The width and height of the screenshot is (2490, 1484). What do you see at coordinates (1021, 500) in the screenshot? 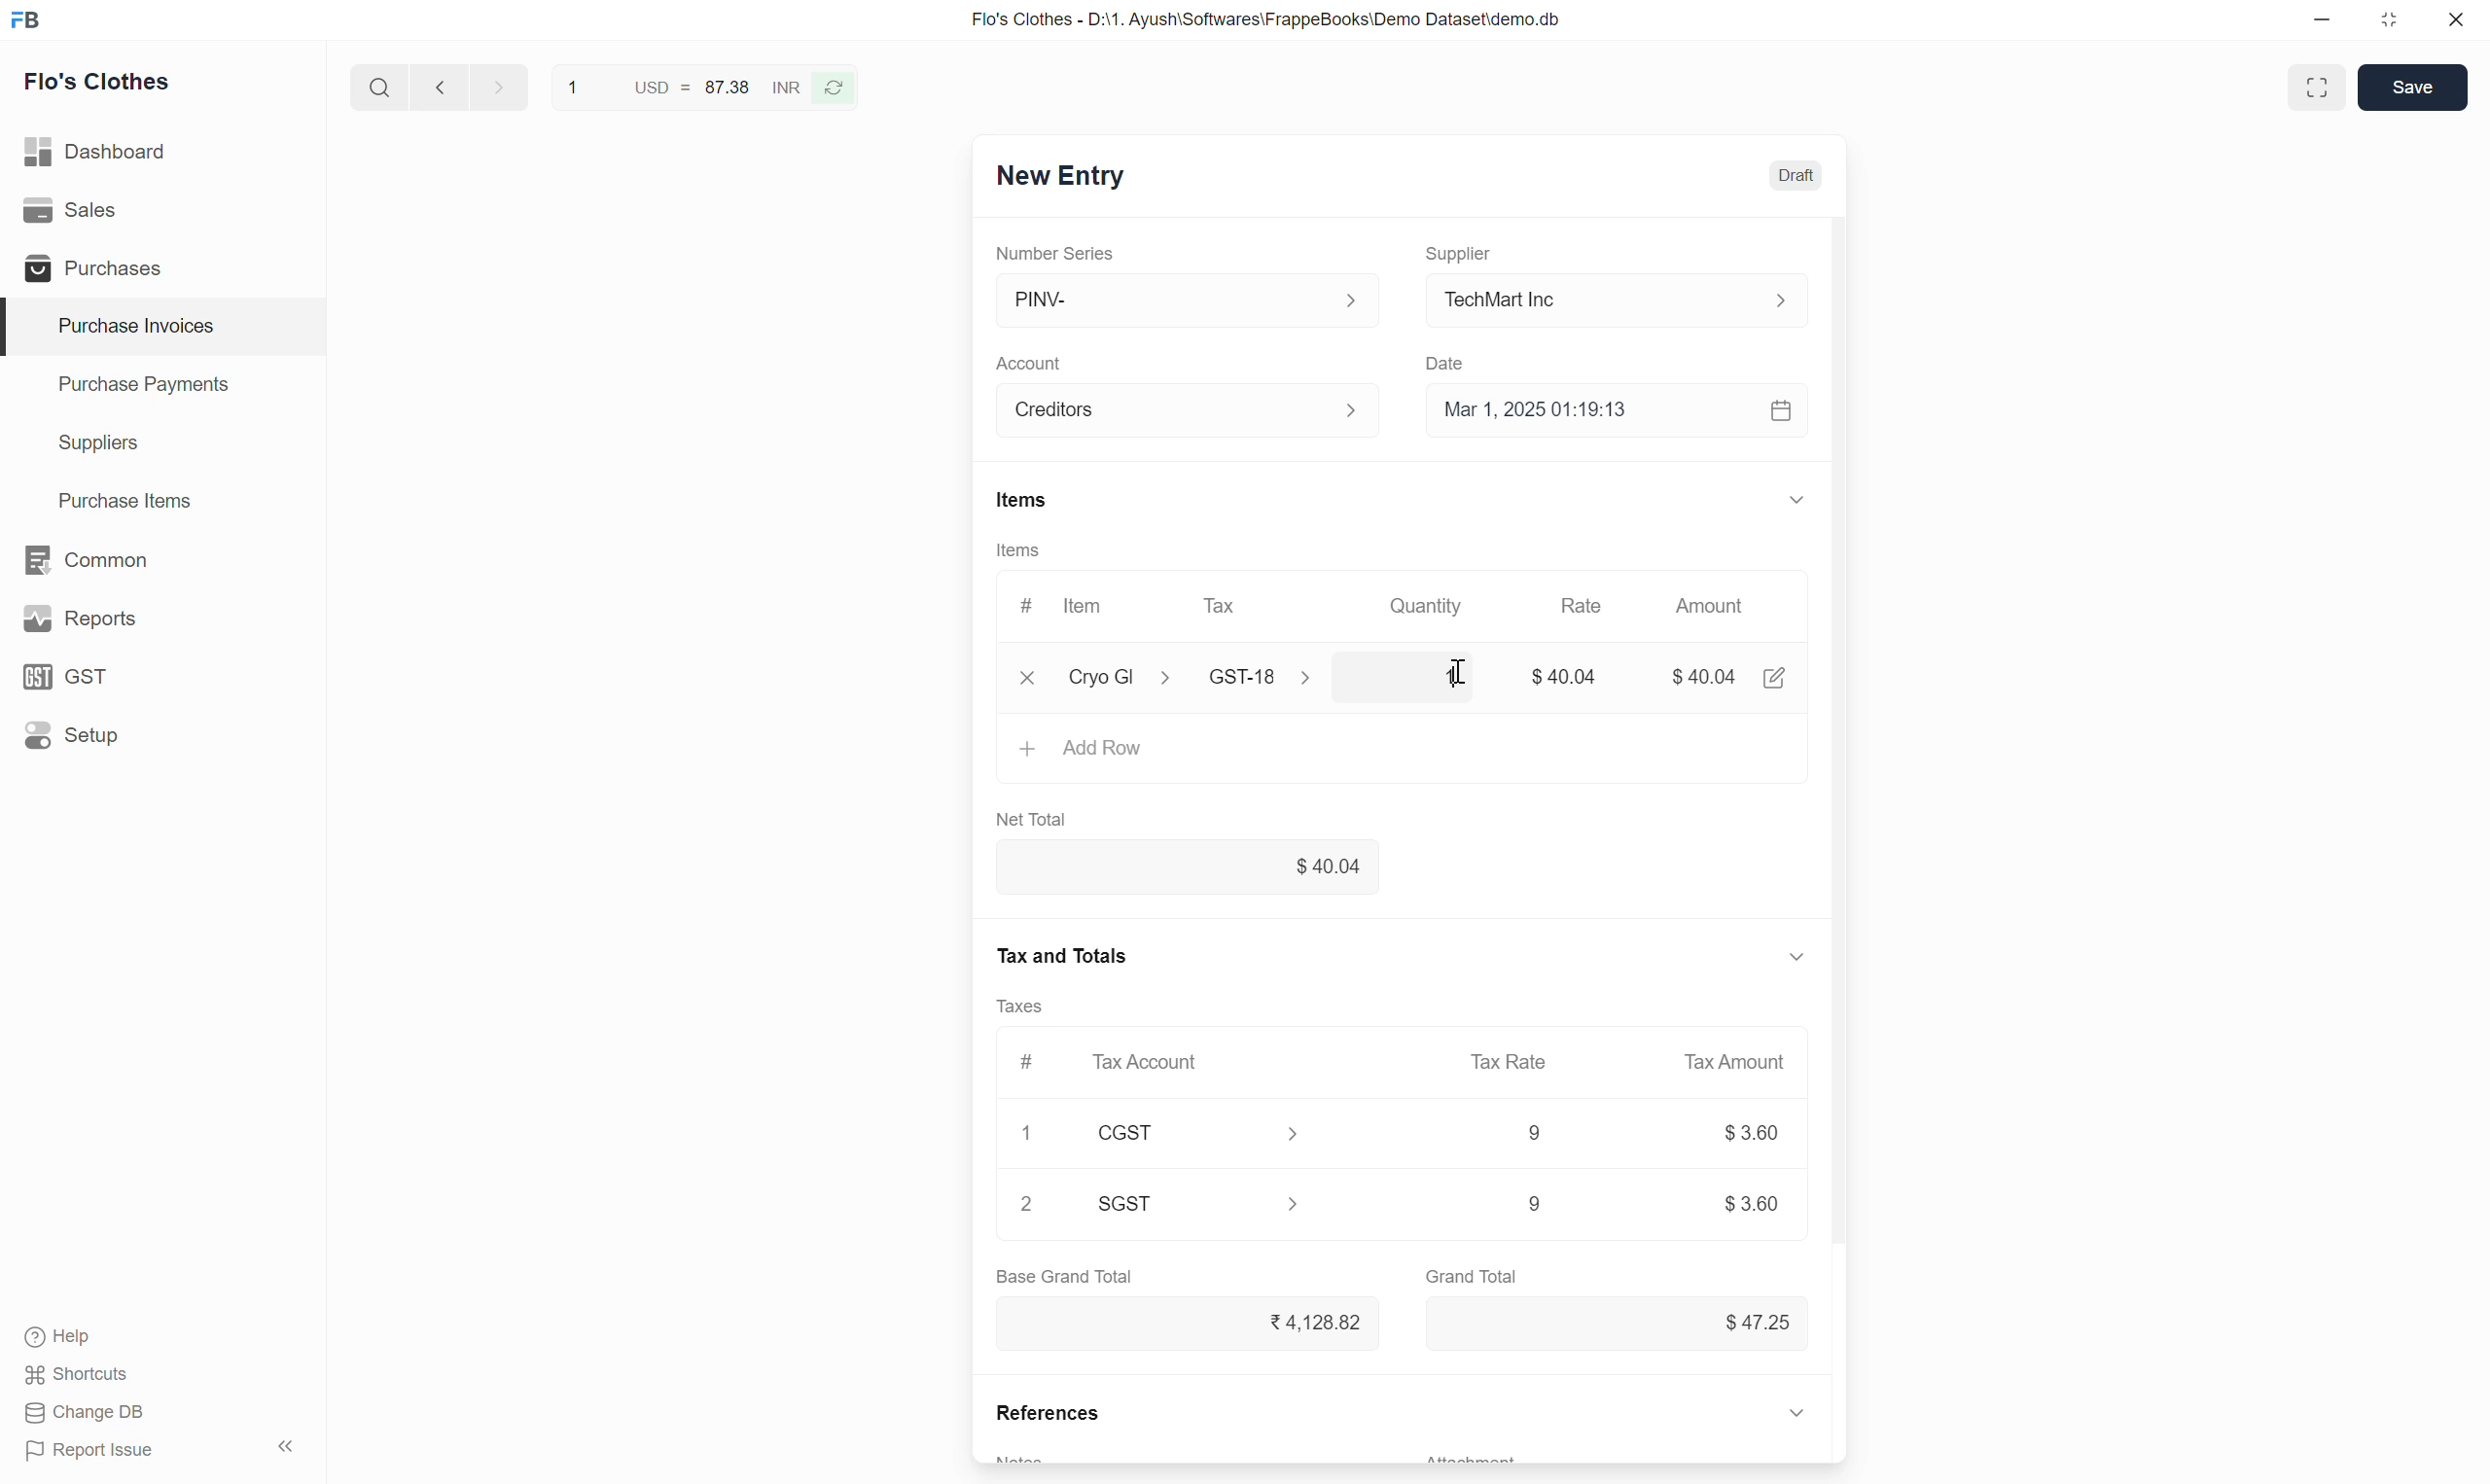
I see `Items` at bounding box center [1021, 500].